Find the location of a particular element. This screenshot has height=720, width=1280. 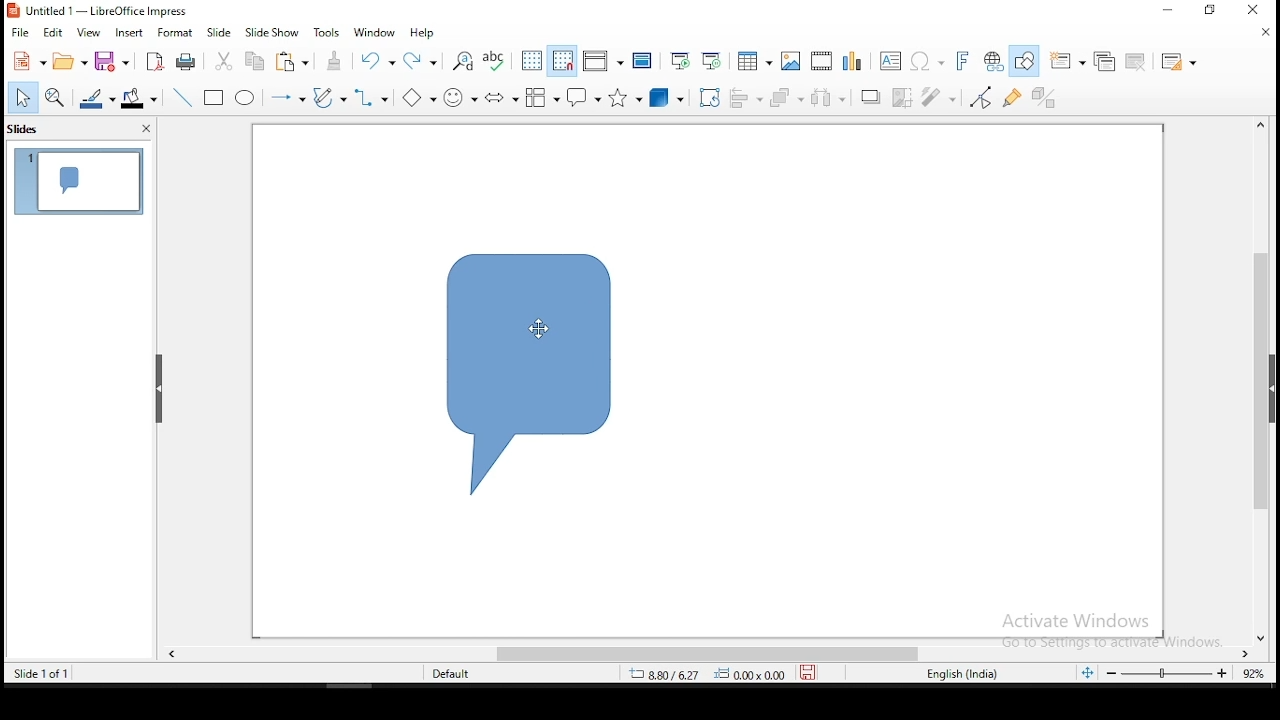

english (india) is located at coordinates (954, 671).